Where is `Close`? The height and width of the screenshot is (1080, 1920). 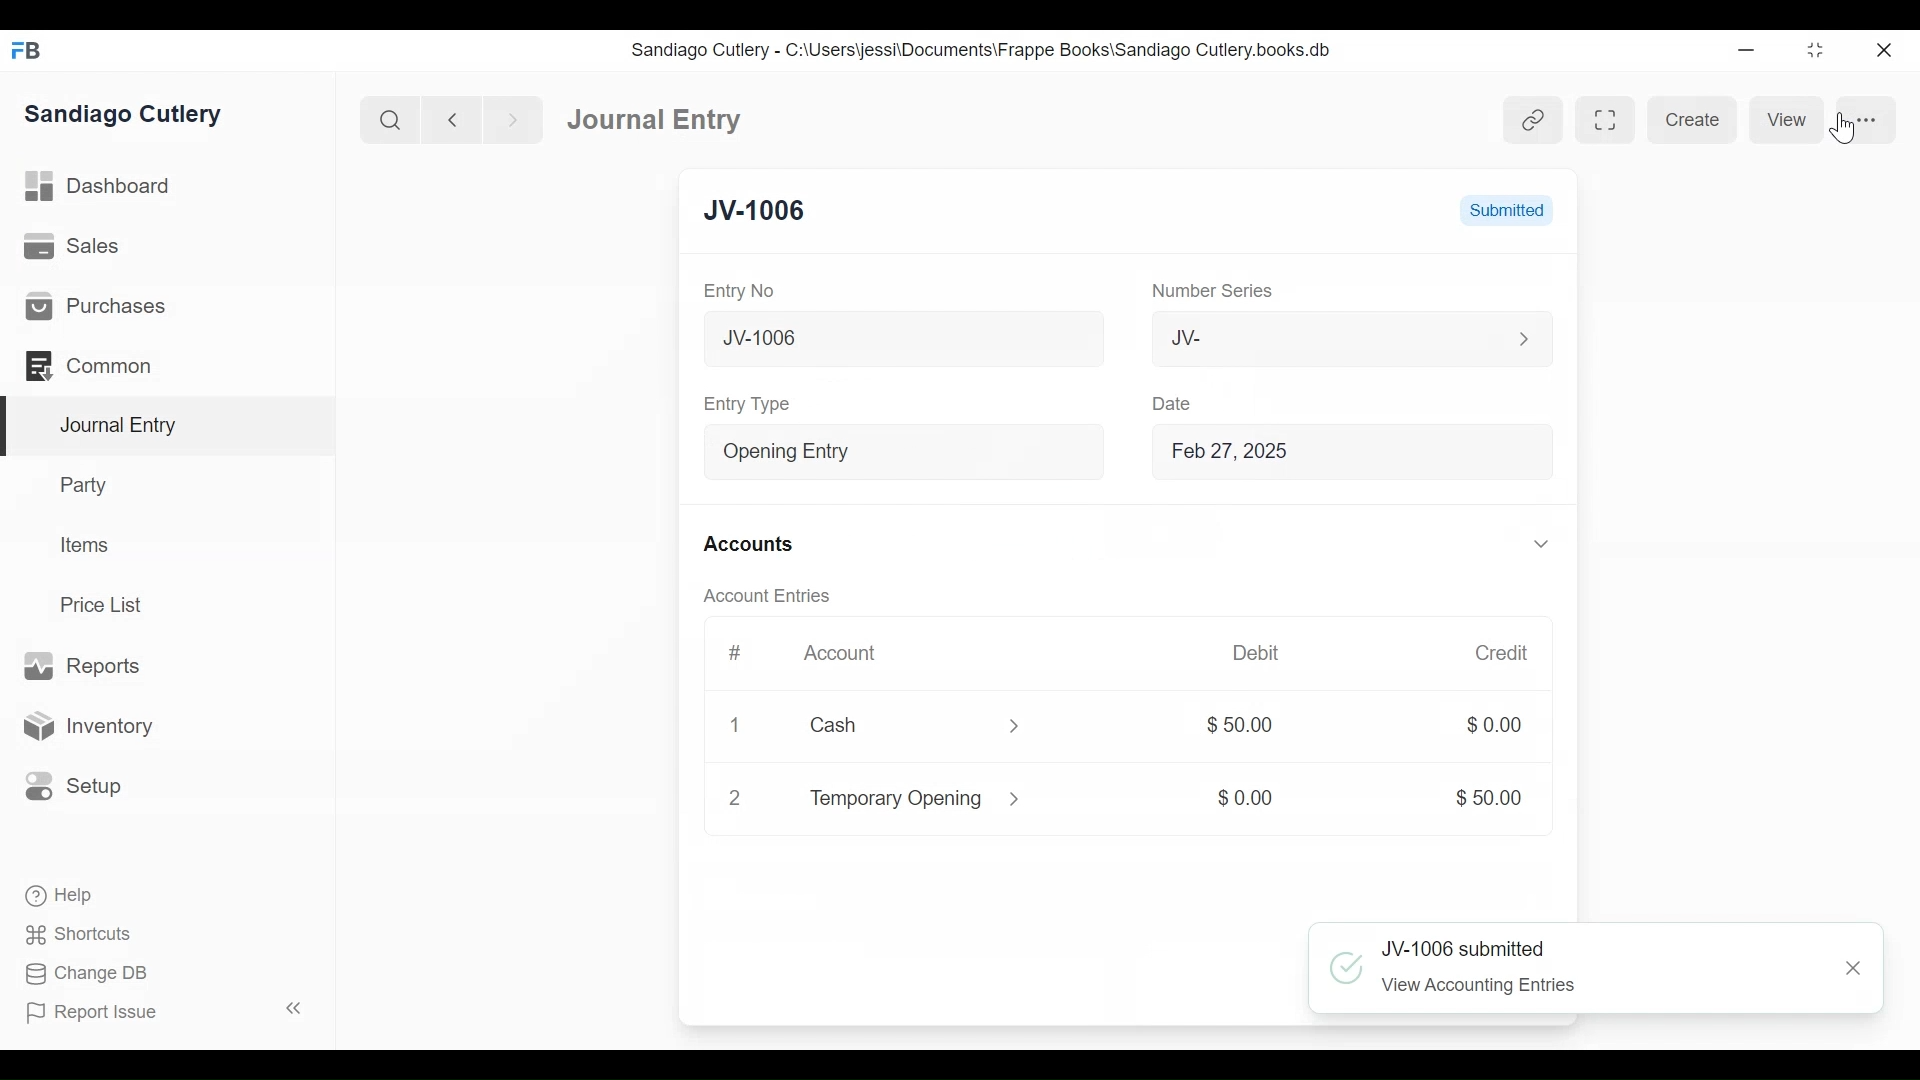
Close is located at coordinates (738, 726).